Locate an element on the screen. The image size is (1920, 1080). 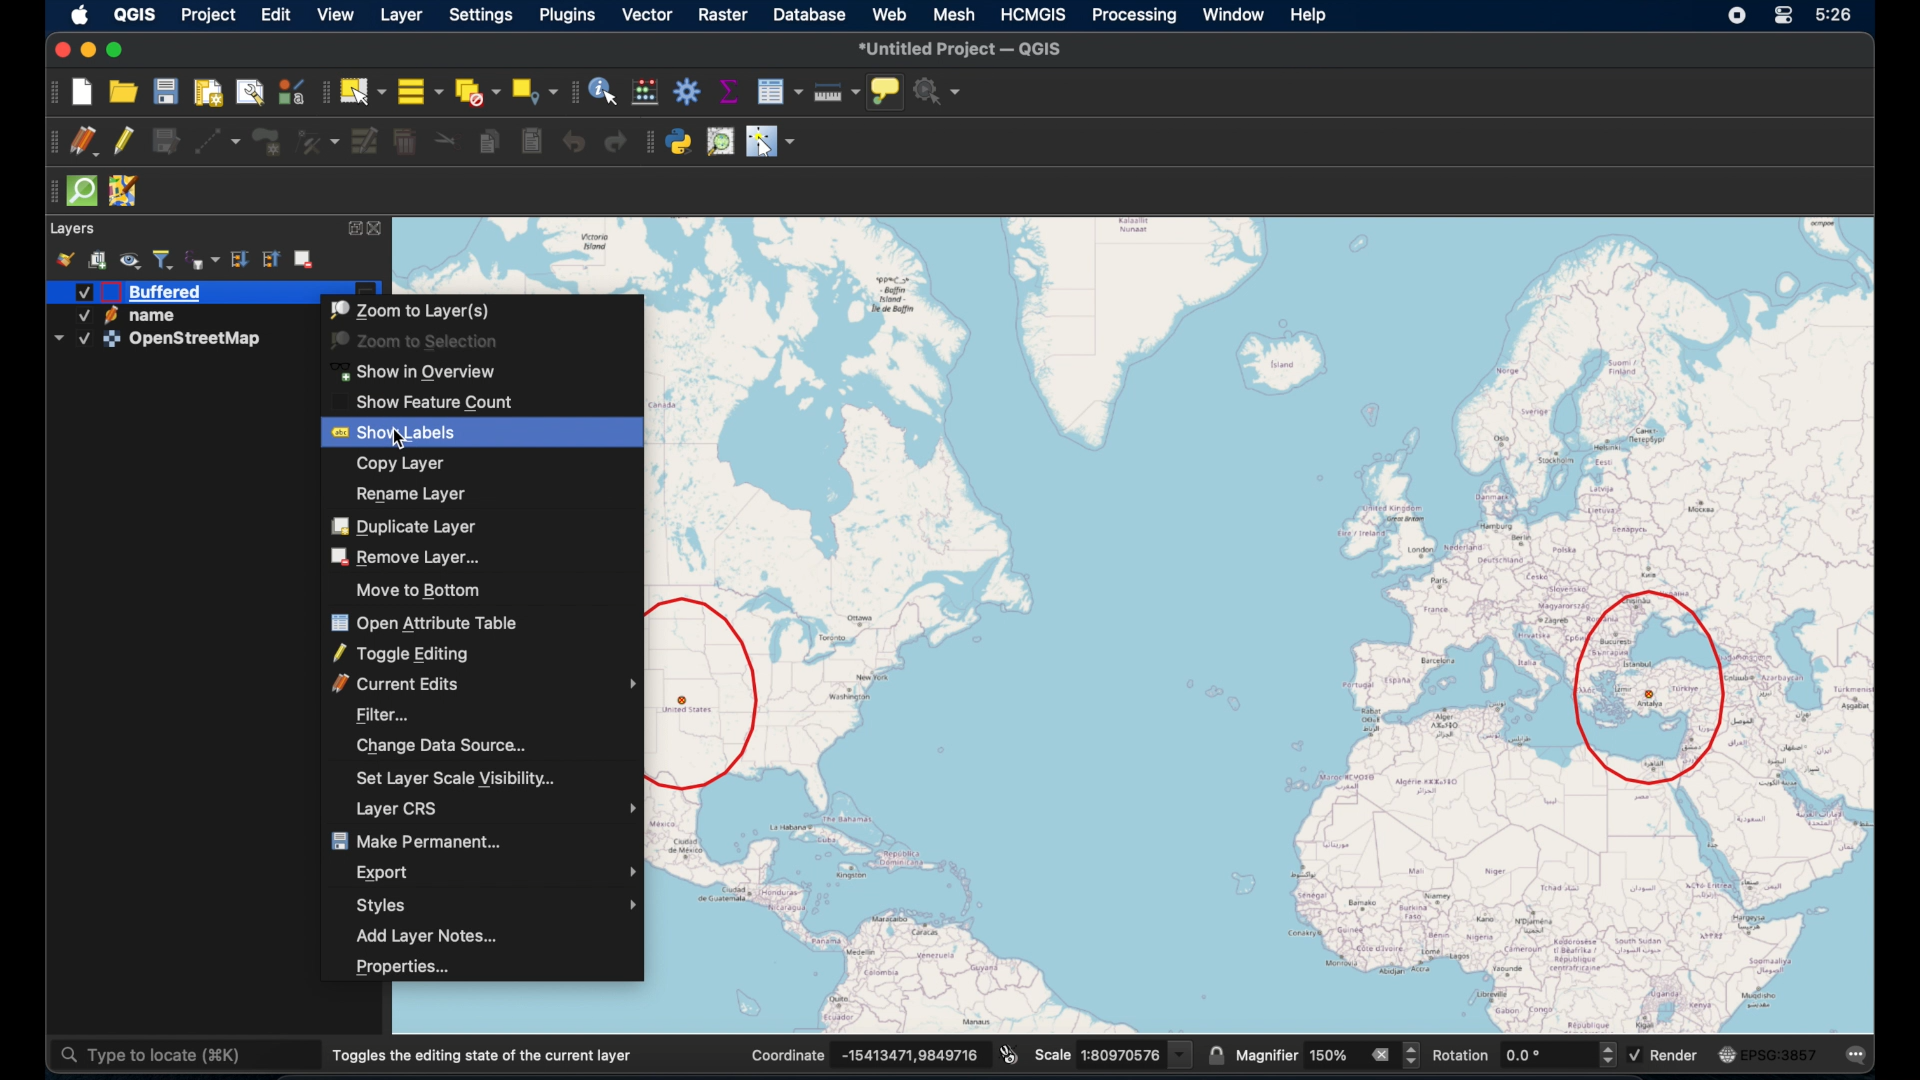
layer crs is located at coordinates (496, 810).